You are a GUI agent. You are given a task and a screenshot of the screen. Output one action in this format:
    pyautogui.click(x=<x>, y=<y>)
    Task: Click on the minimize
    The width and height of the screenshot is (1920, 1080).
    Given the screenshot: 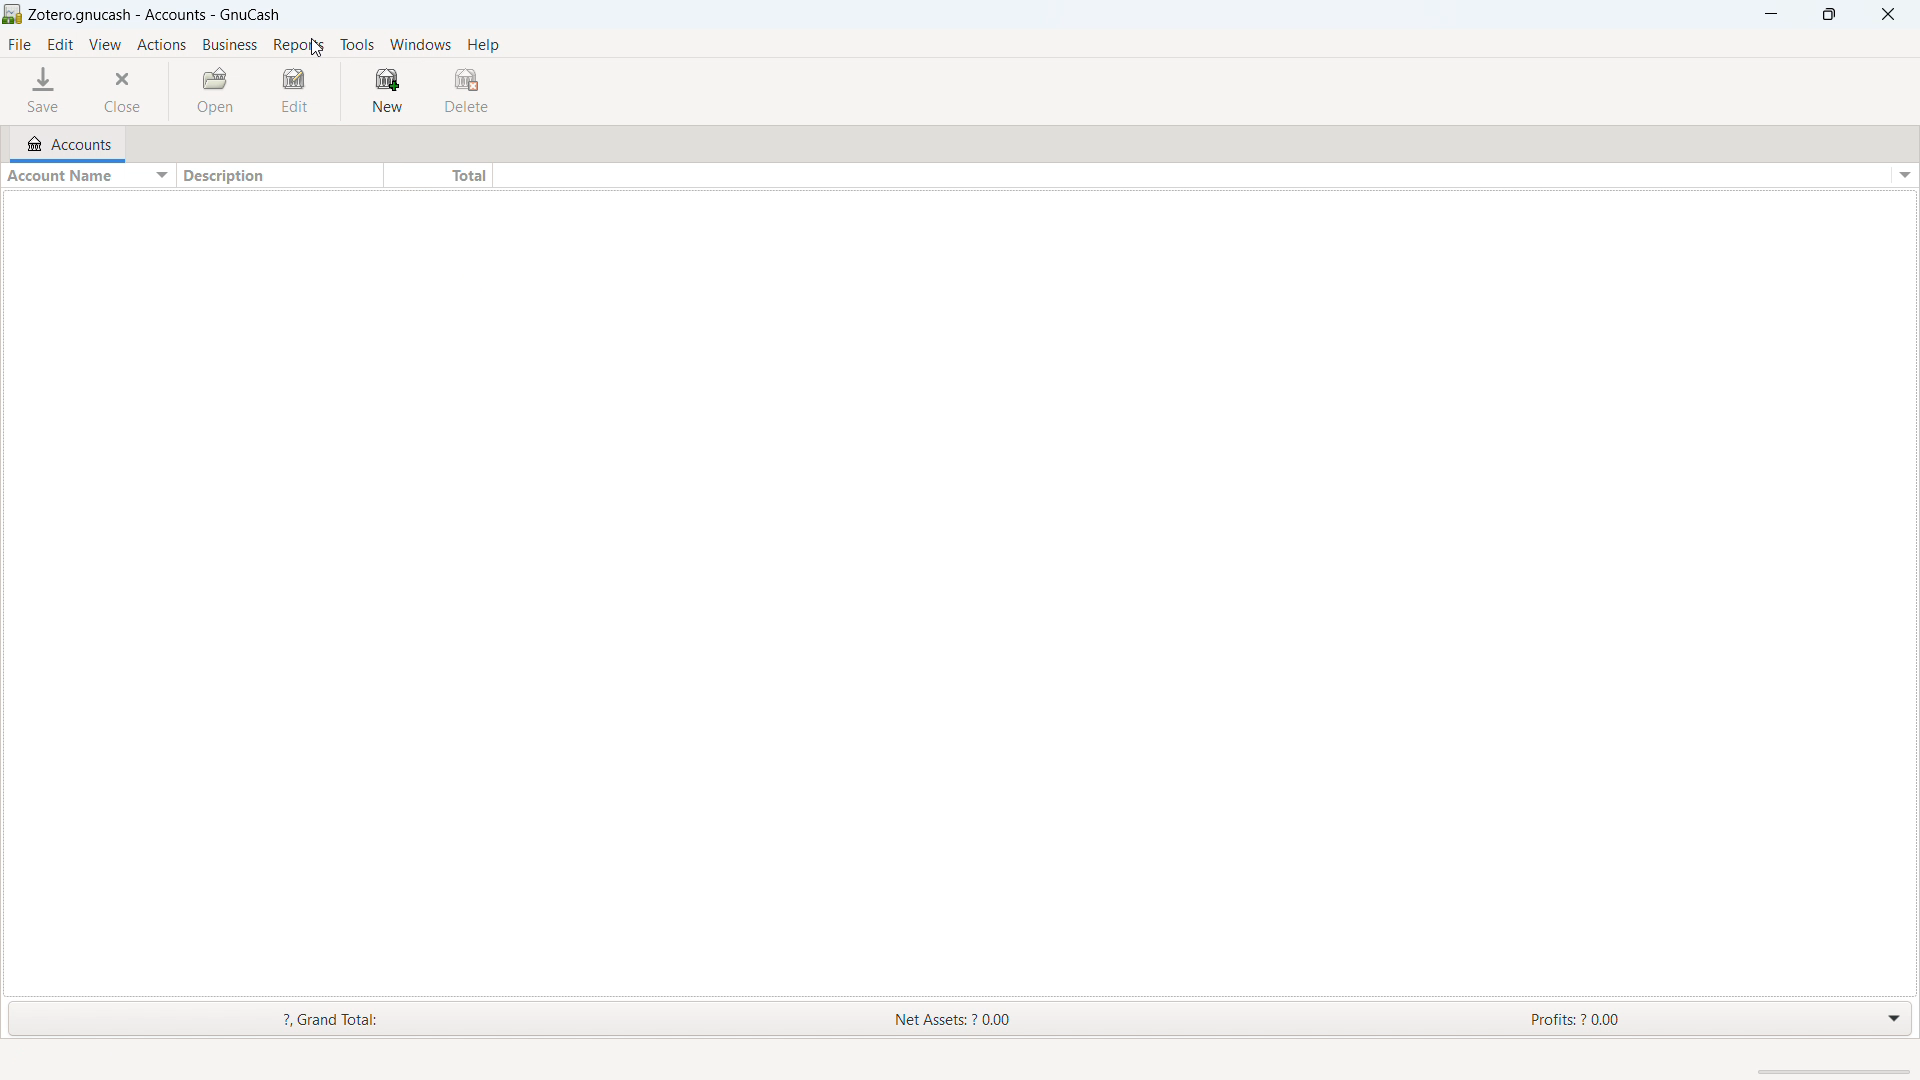 What is the action you would take?
    pyautogui.click(x=1772, y=15)
    